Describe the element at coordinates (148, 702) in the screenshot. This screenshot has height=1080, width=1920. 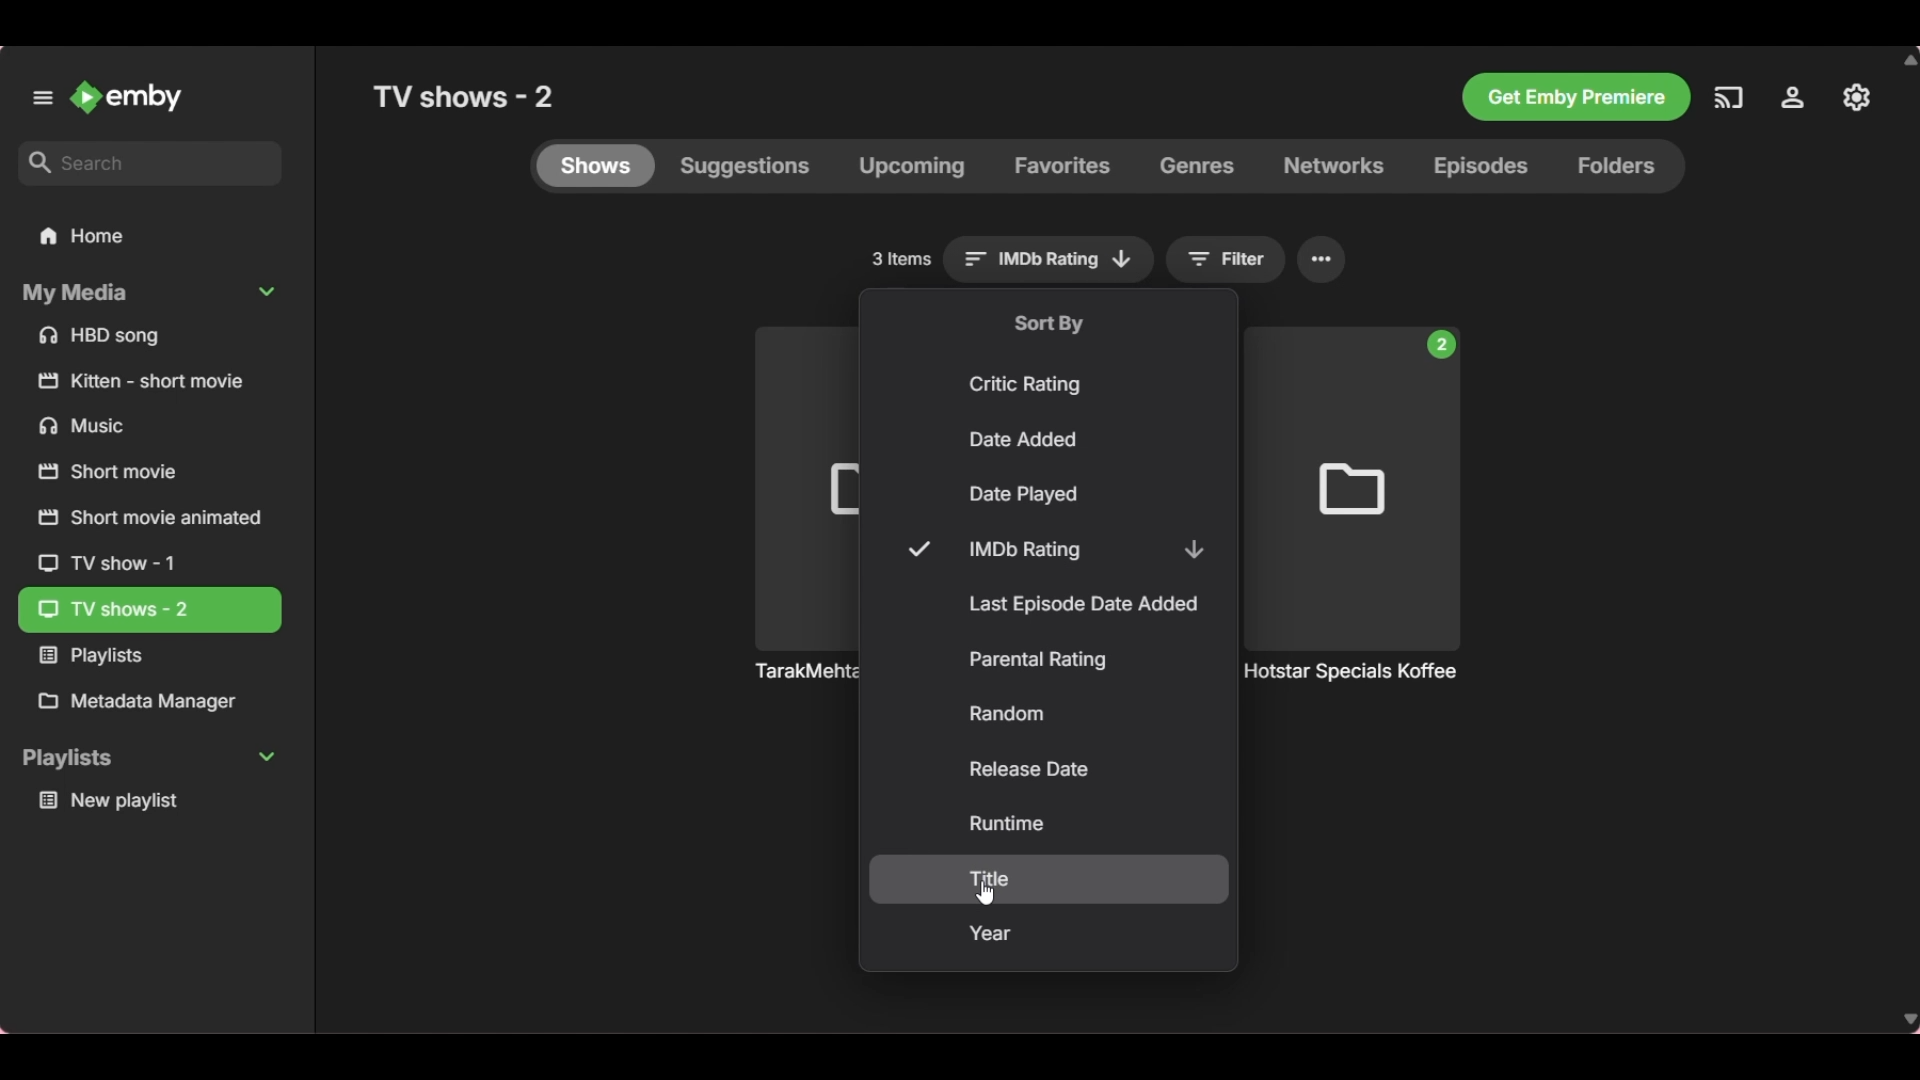
I see `Metadata Manager` at that location.